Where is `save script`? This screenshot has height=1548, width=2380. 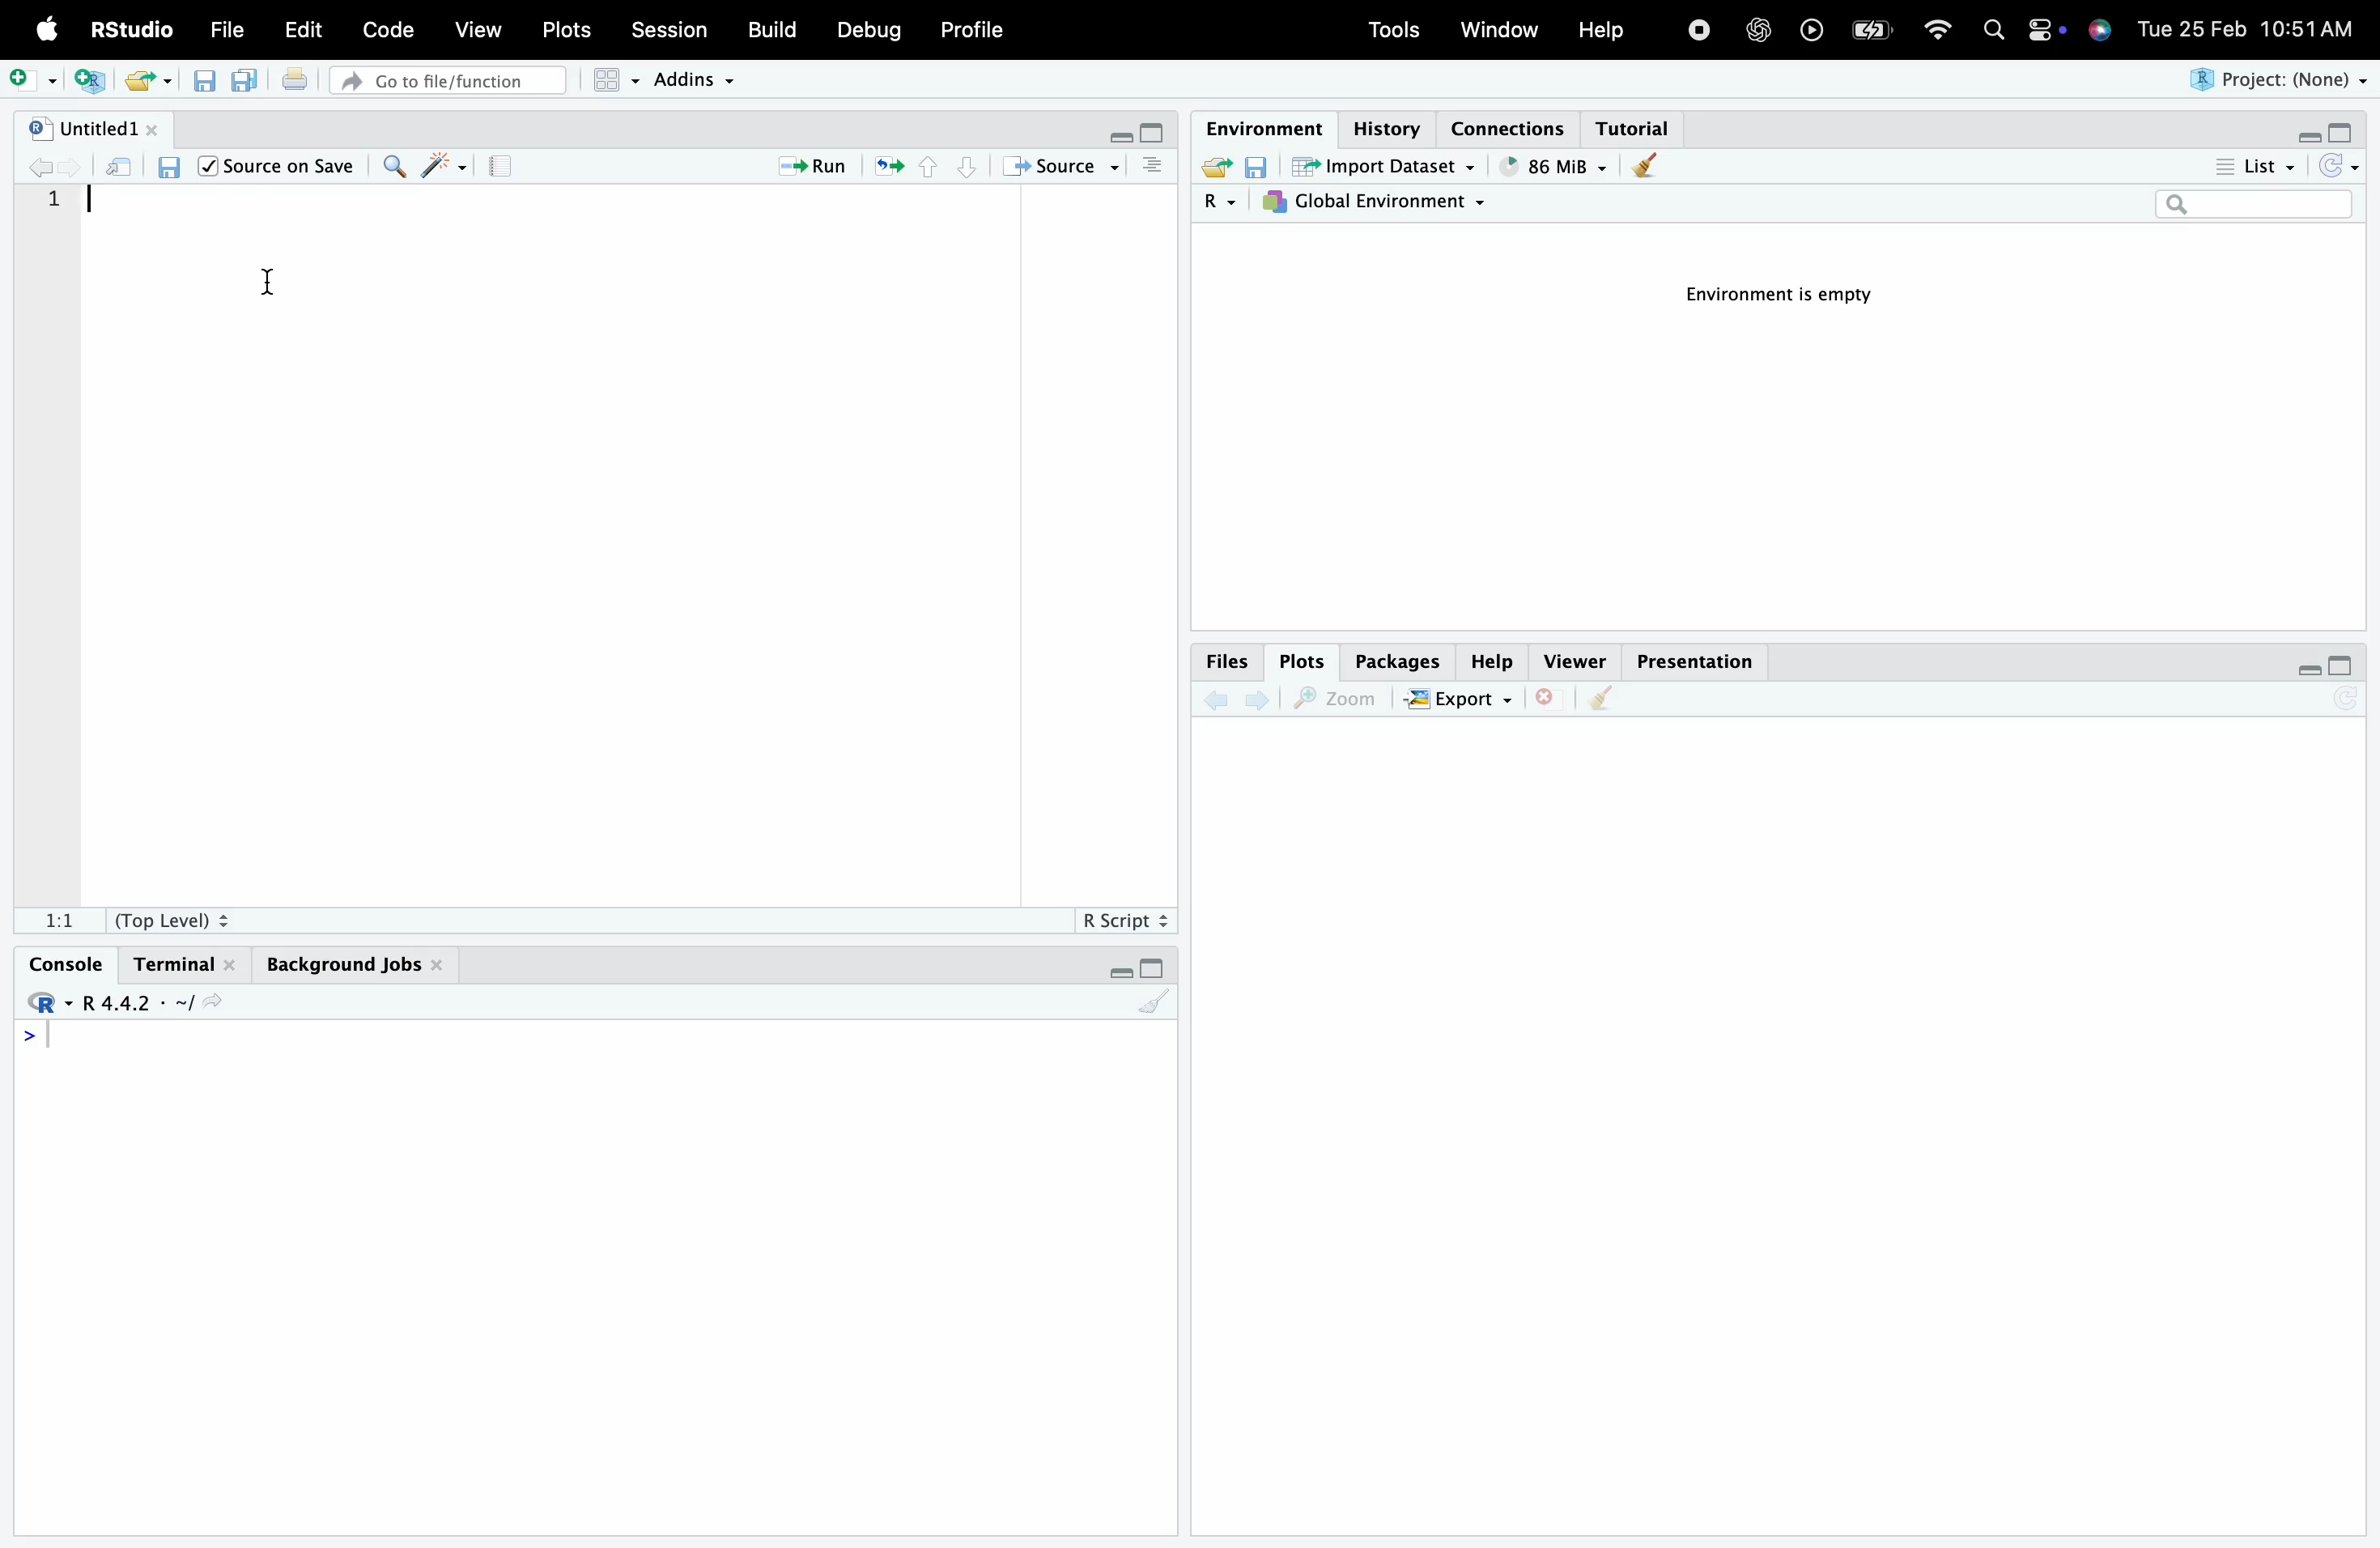 save script is located at coordinates (208, 90).